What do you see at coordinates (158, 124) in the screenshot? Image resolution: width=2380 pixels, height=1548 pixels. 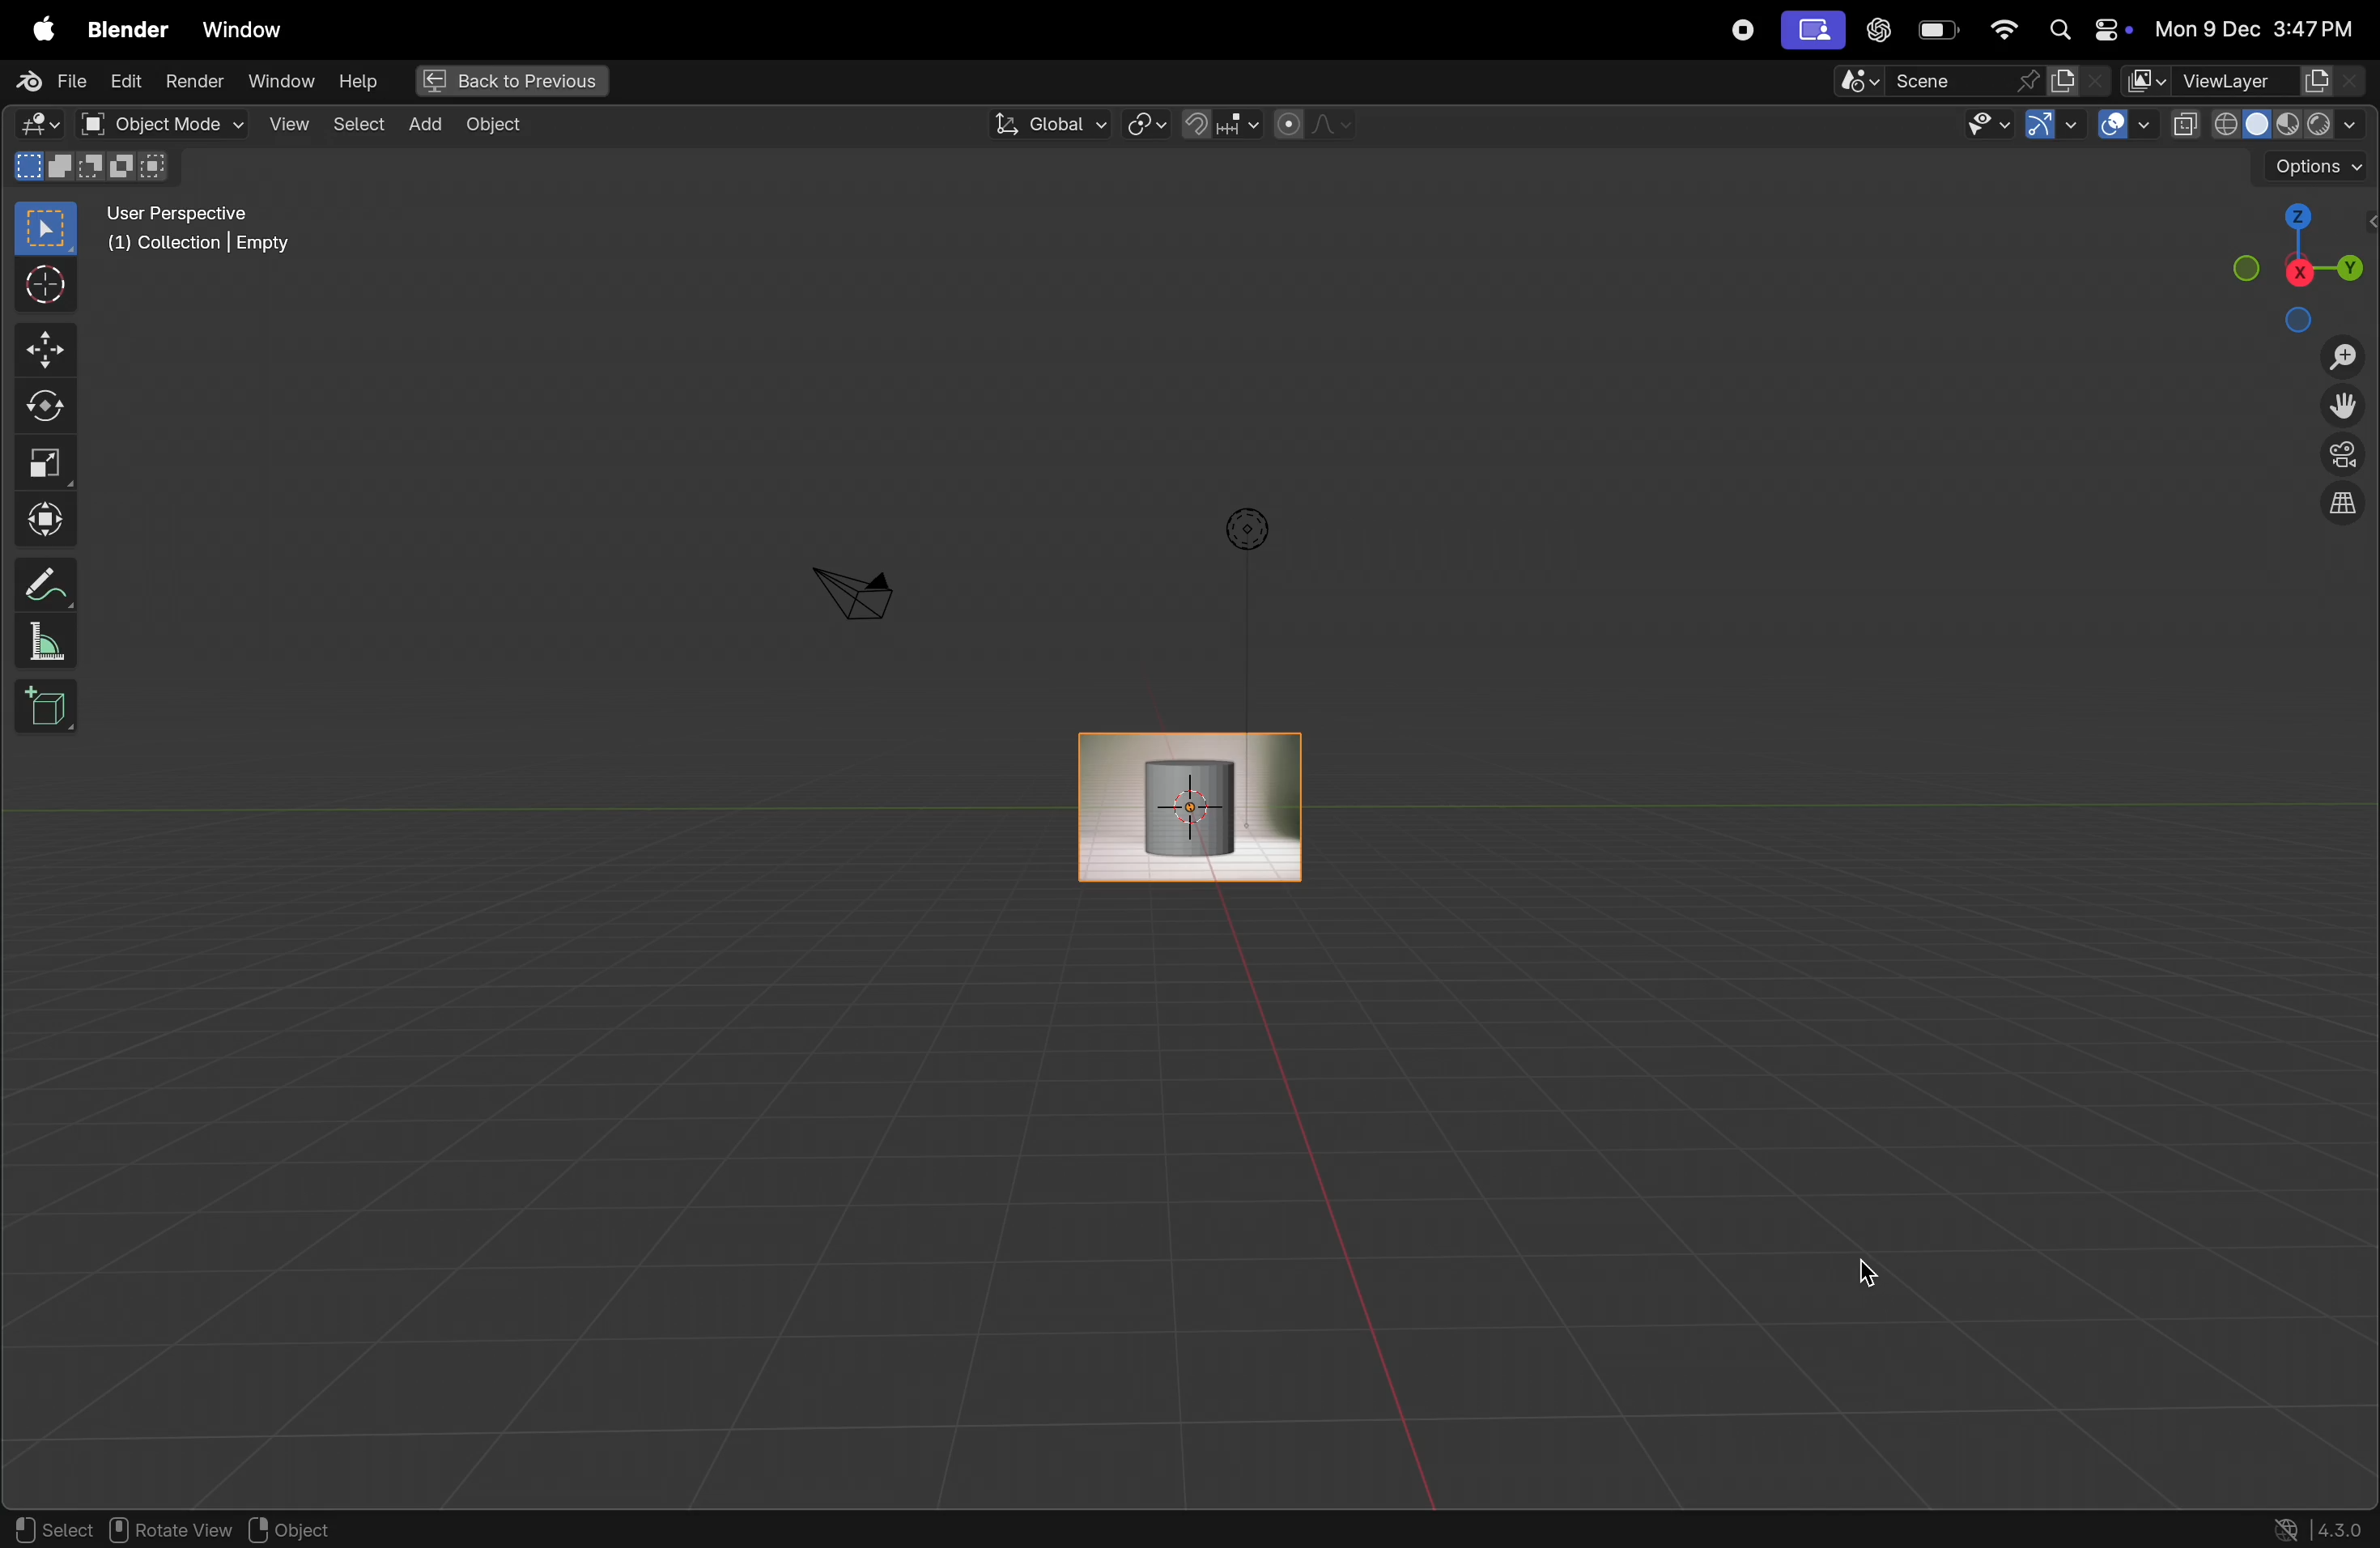 I see `object mode` at bounding box center [158, 124].